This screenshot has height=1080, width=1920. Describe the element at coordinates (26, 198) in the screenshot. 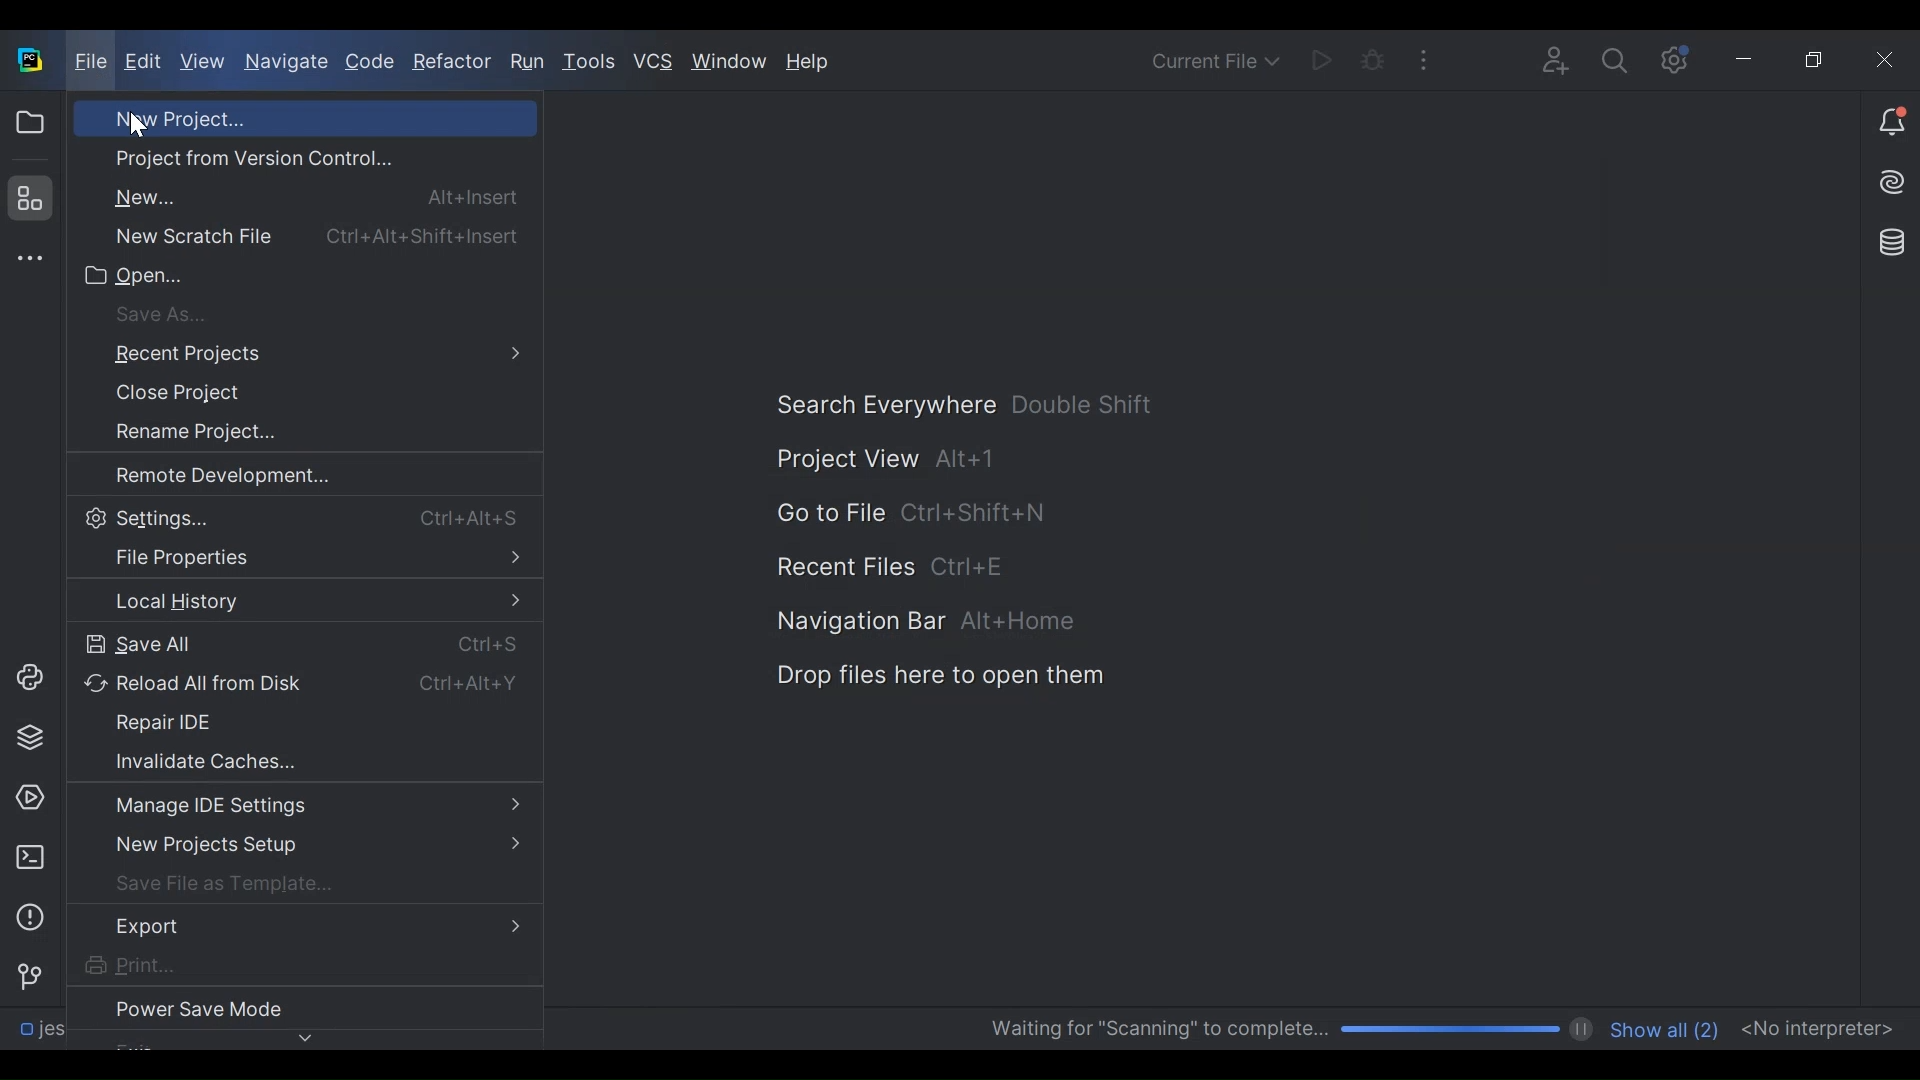

I see `Structure` at that location.